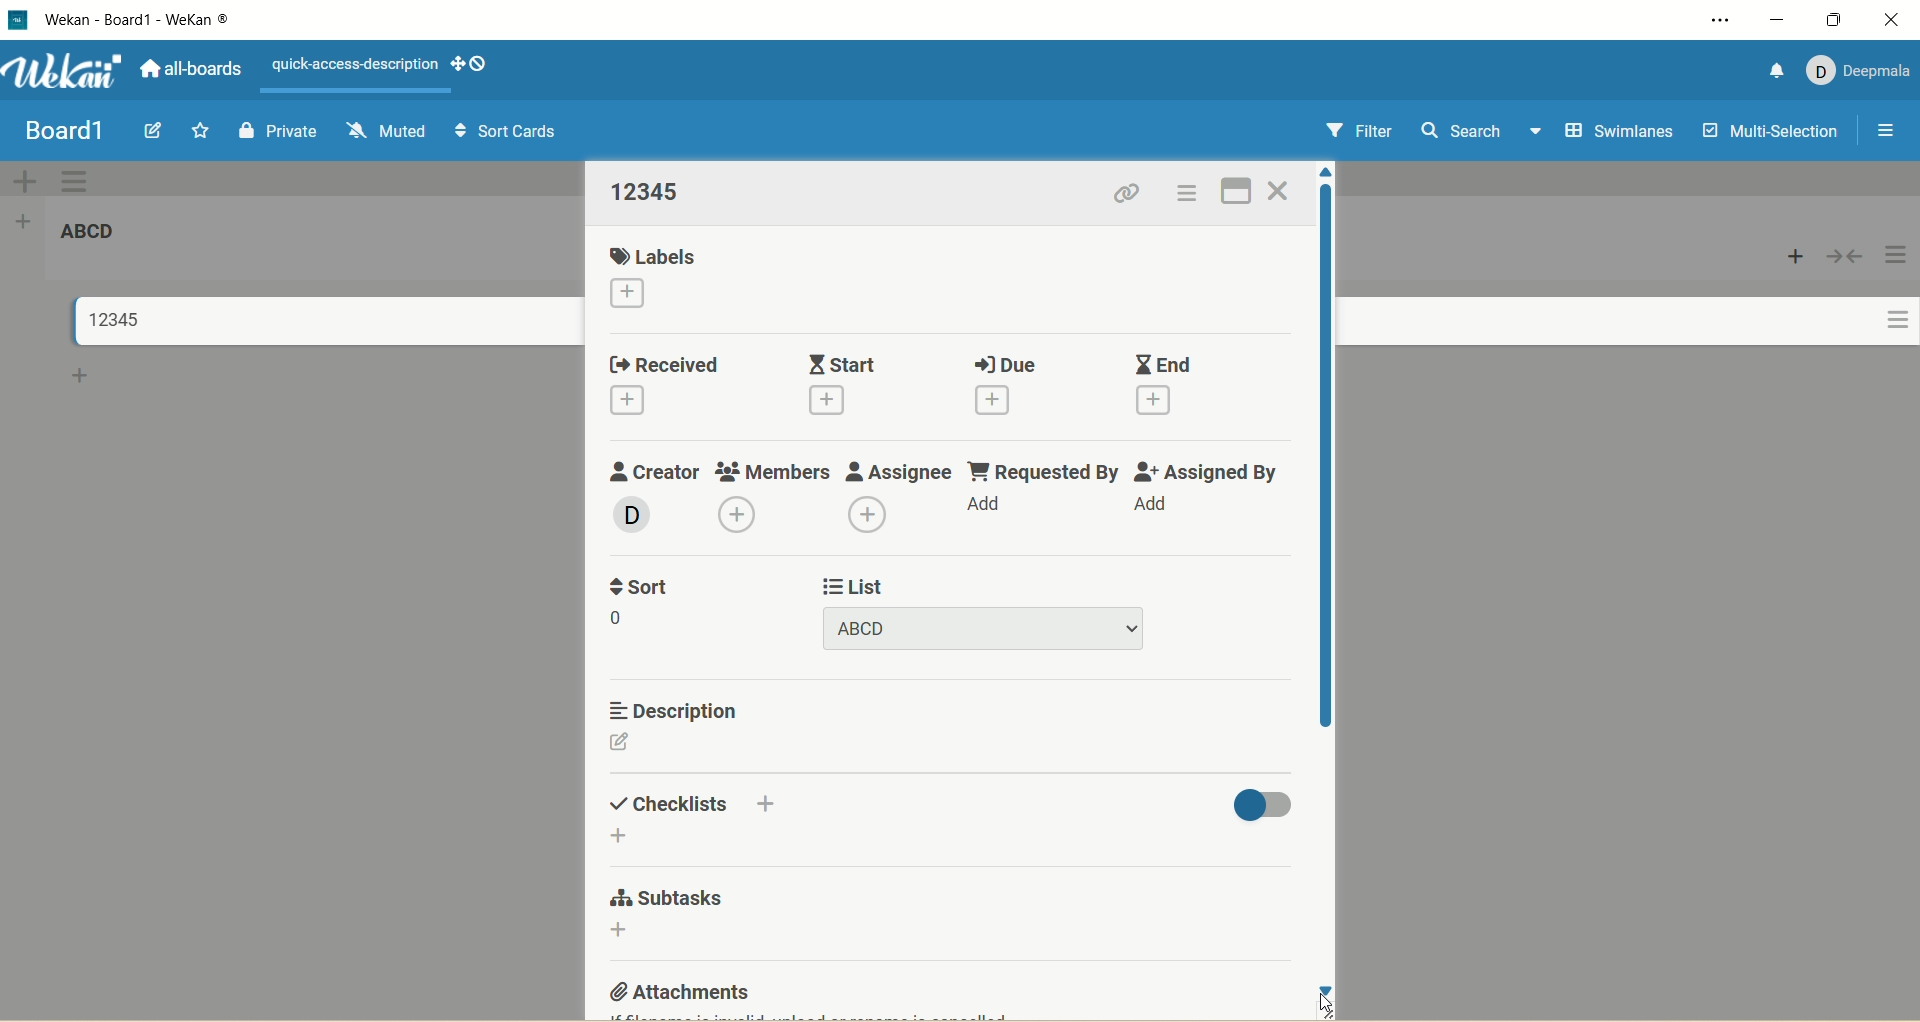 This screenshot has height=1022, width=1920. Describe the element at coordinates (1622, 133) in the screenshot. I see `swimlanes` at that location.